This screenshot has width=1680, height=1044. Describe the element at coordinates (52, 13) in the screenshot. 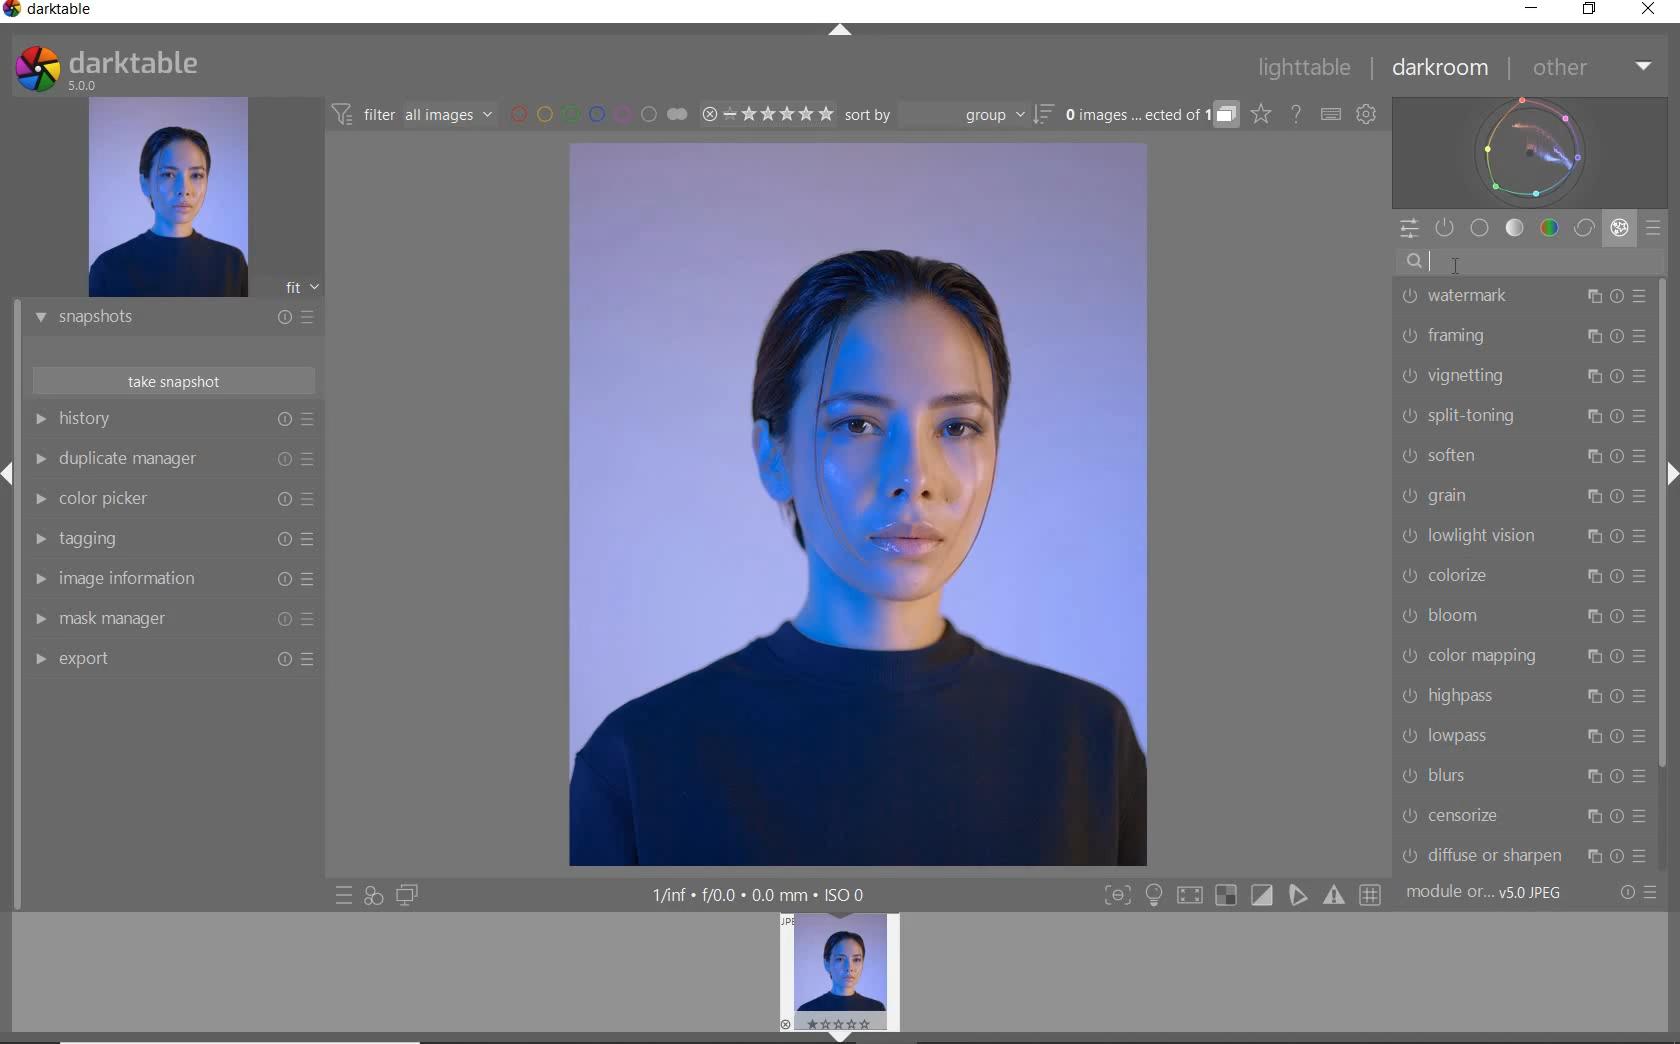

I see `SYSTEM NAME` at that location.